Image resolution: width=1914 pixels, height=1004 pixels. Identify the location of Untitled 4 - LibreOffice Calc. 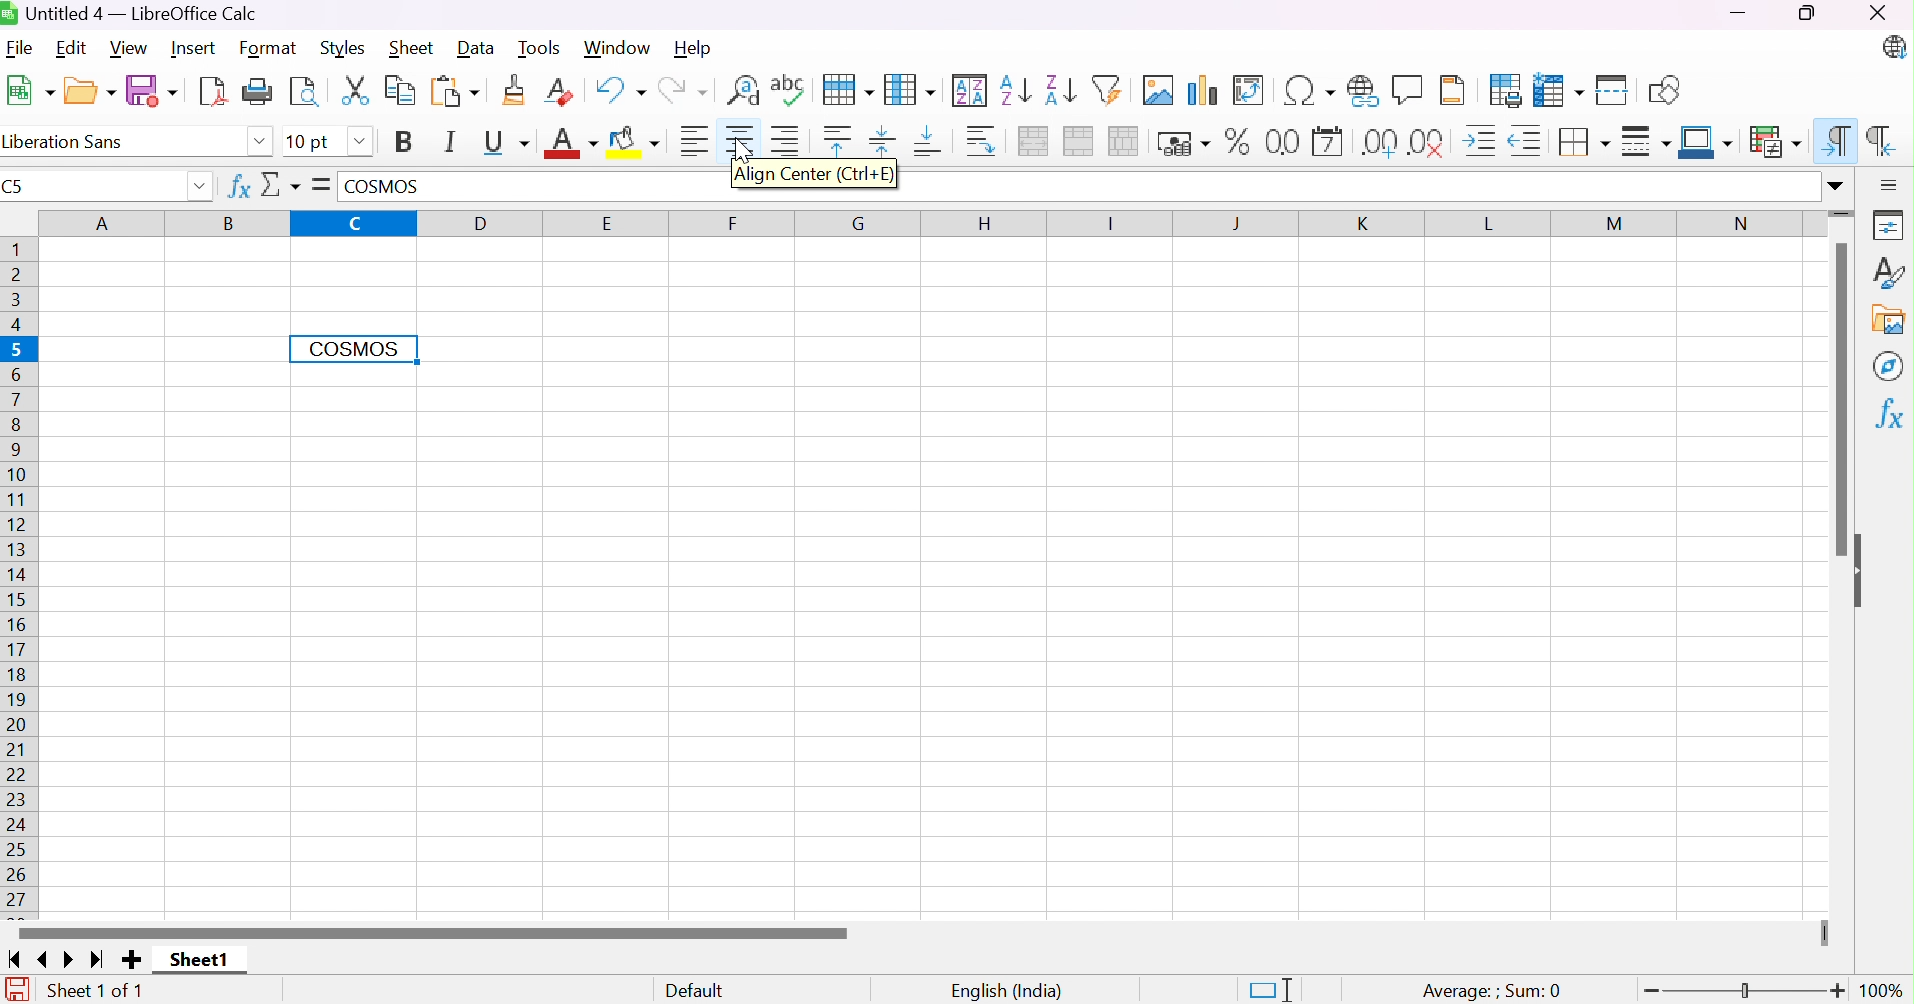
(135, 13).